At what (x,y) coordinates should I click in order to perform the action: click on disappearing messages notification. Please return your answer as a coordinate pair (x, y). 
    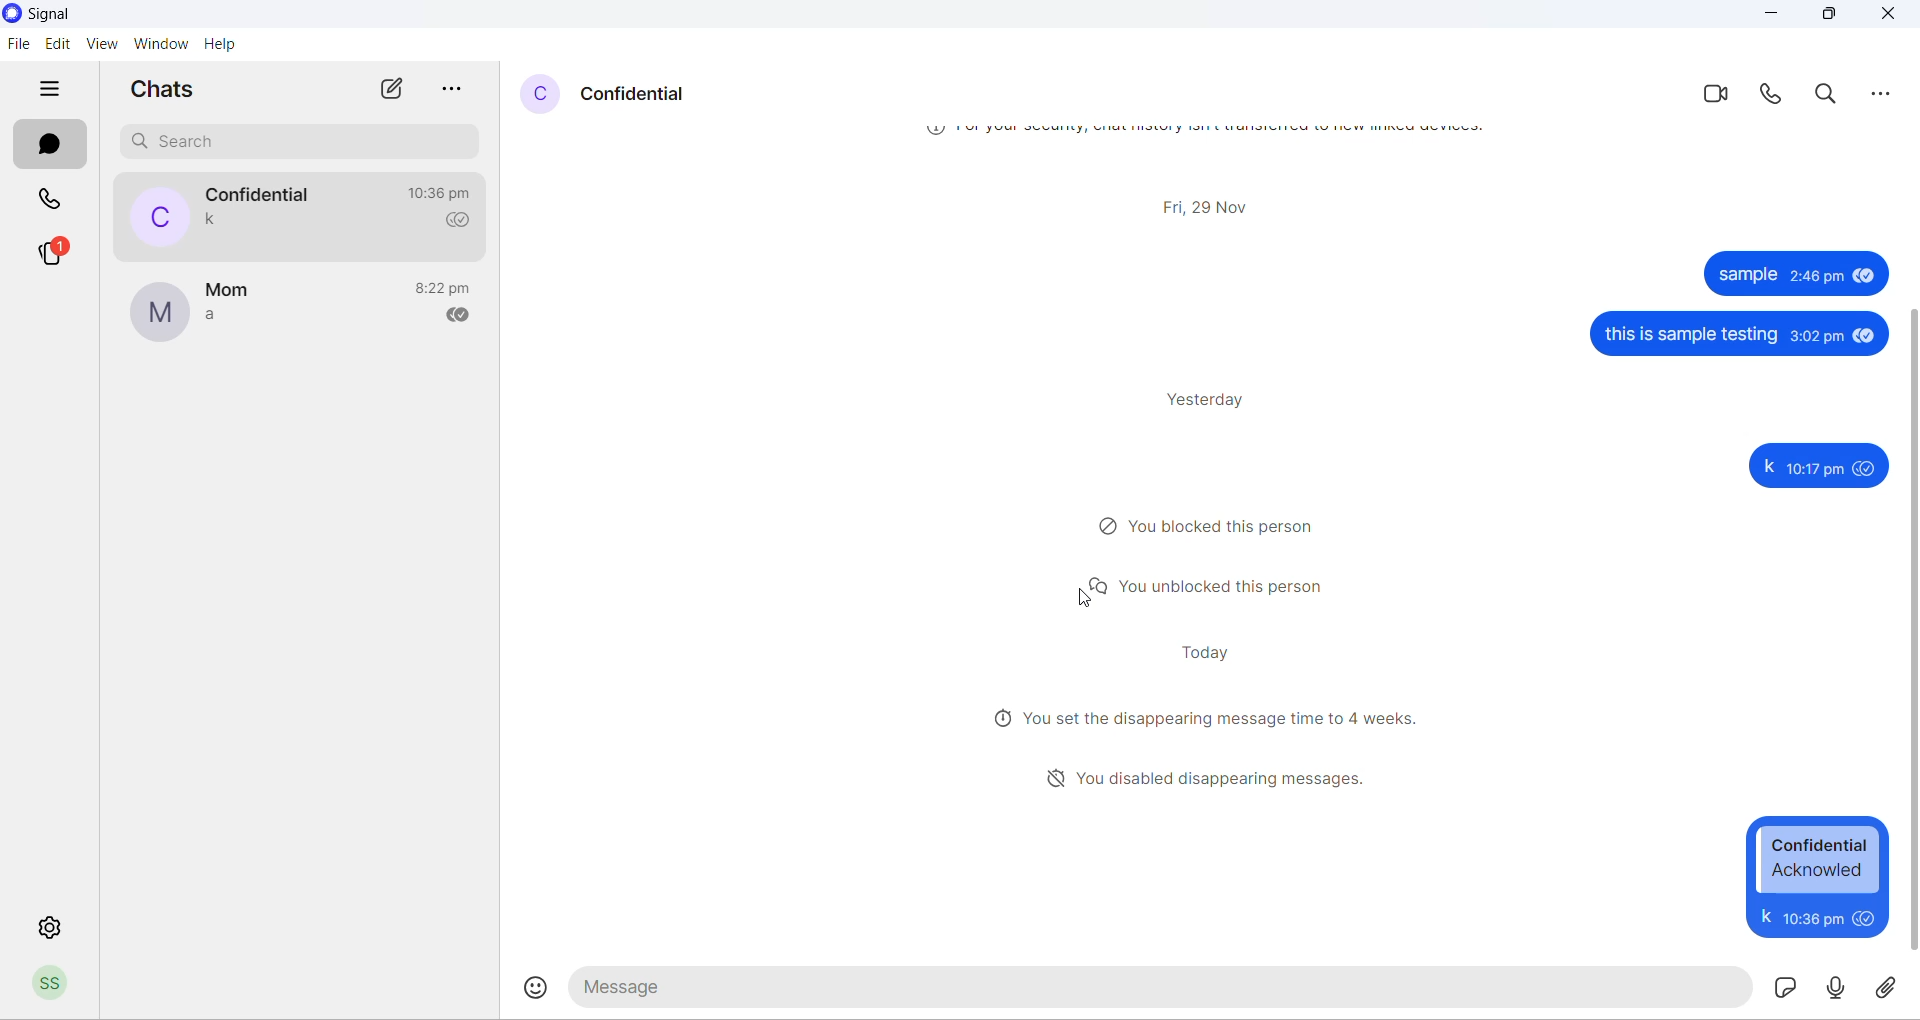
    Looking at the image, I should click on (1201, 721).